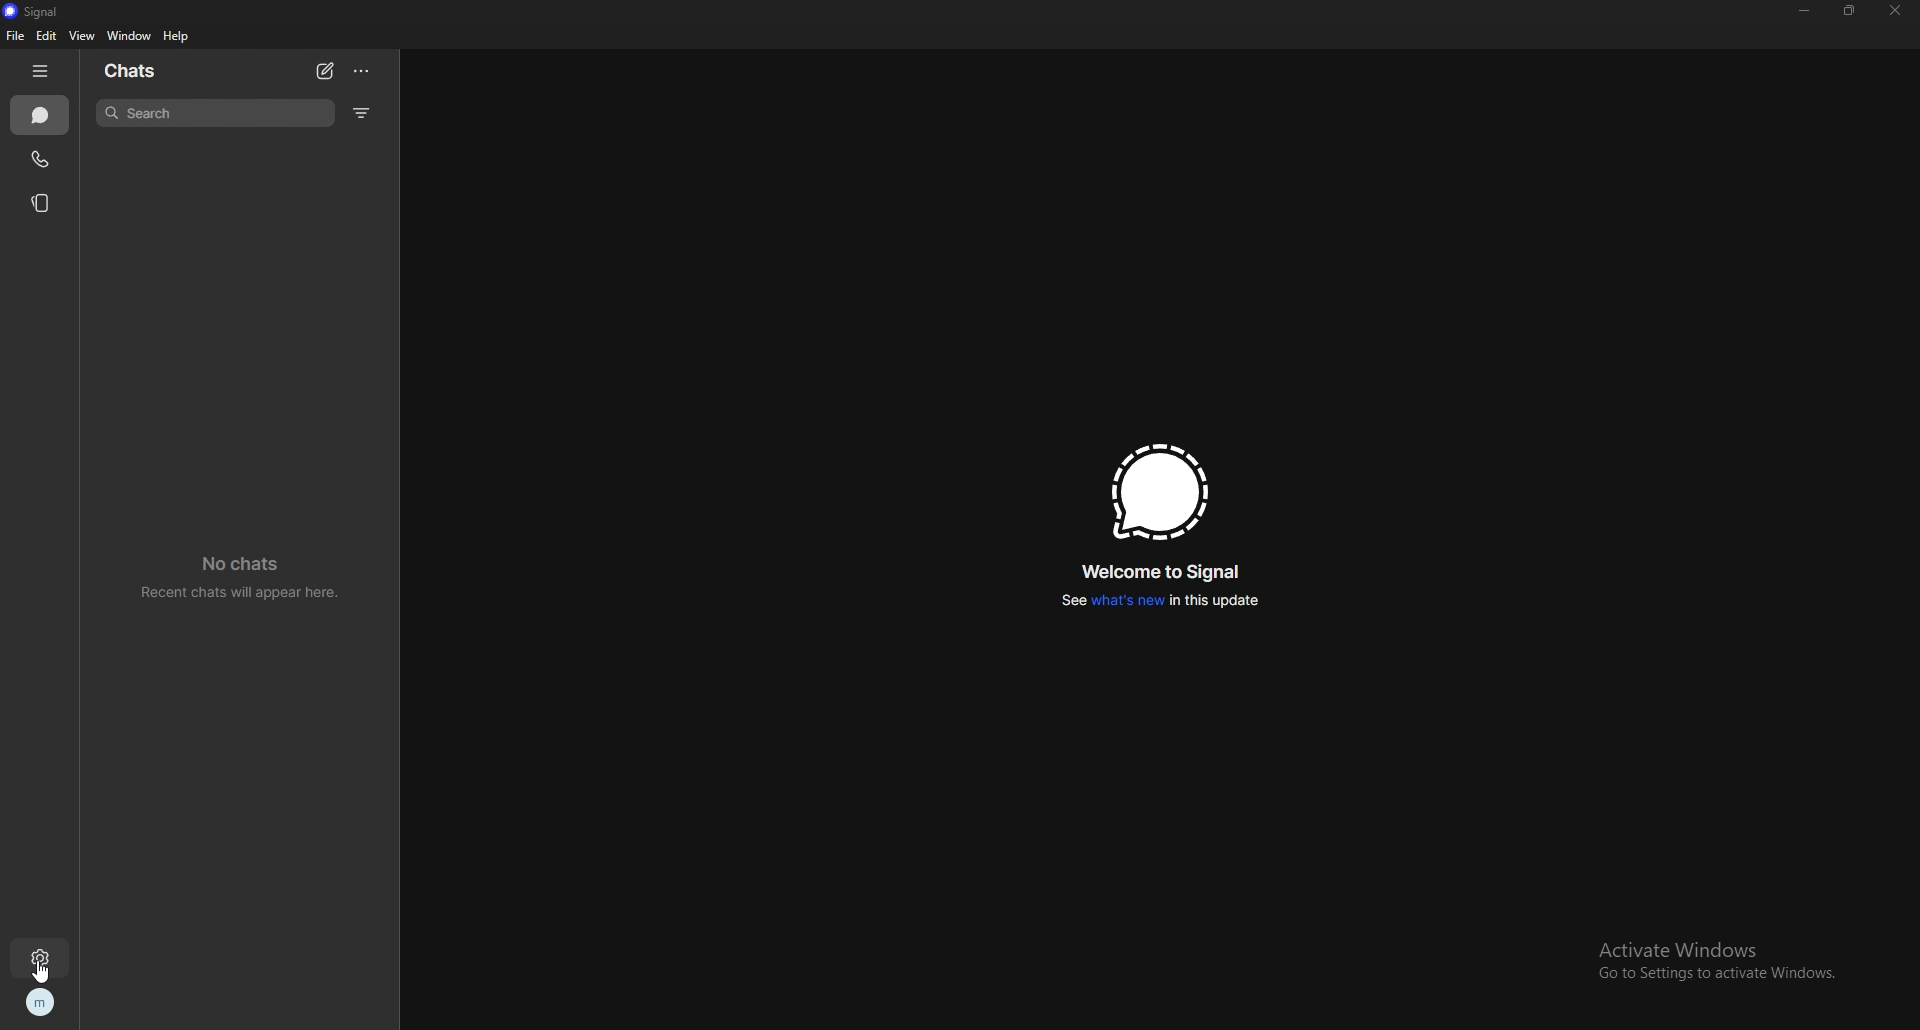 This screenshot has height=1030, width=1920. Describe the element at coordinates (1159, 492) in the screenshot. I see `signal` at that location.